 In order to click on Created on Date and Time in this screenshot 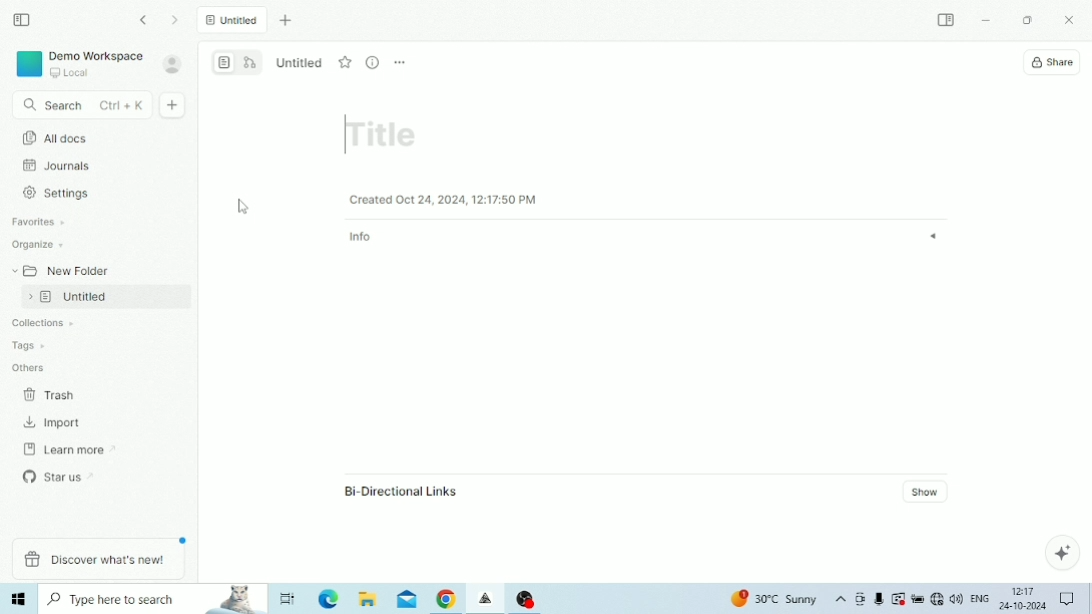, I will do `click(444, 199)`.